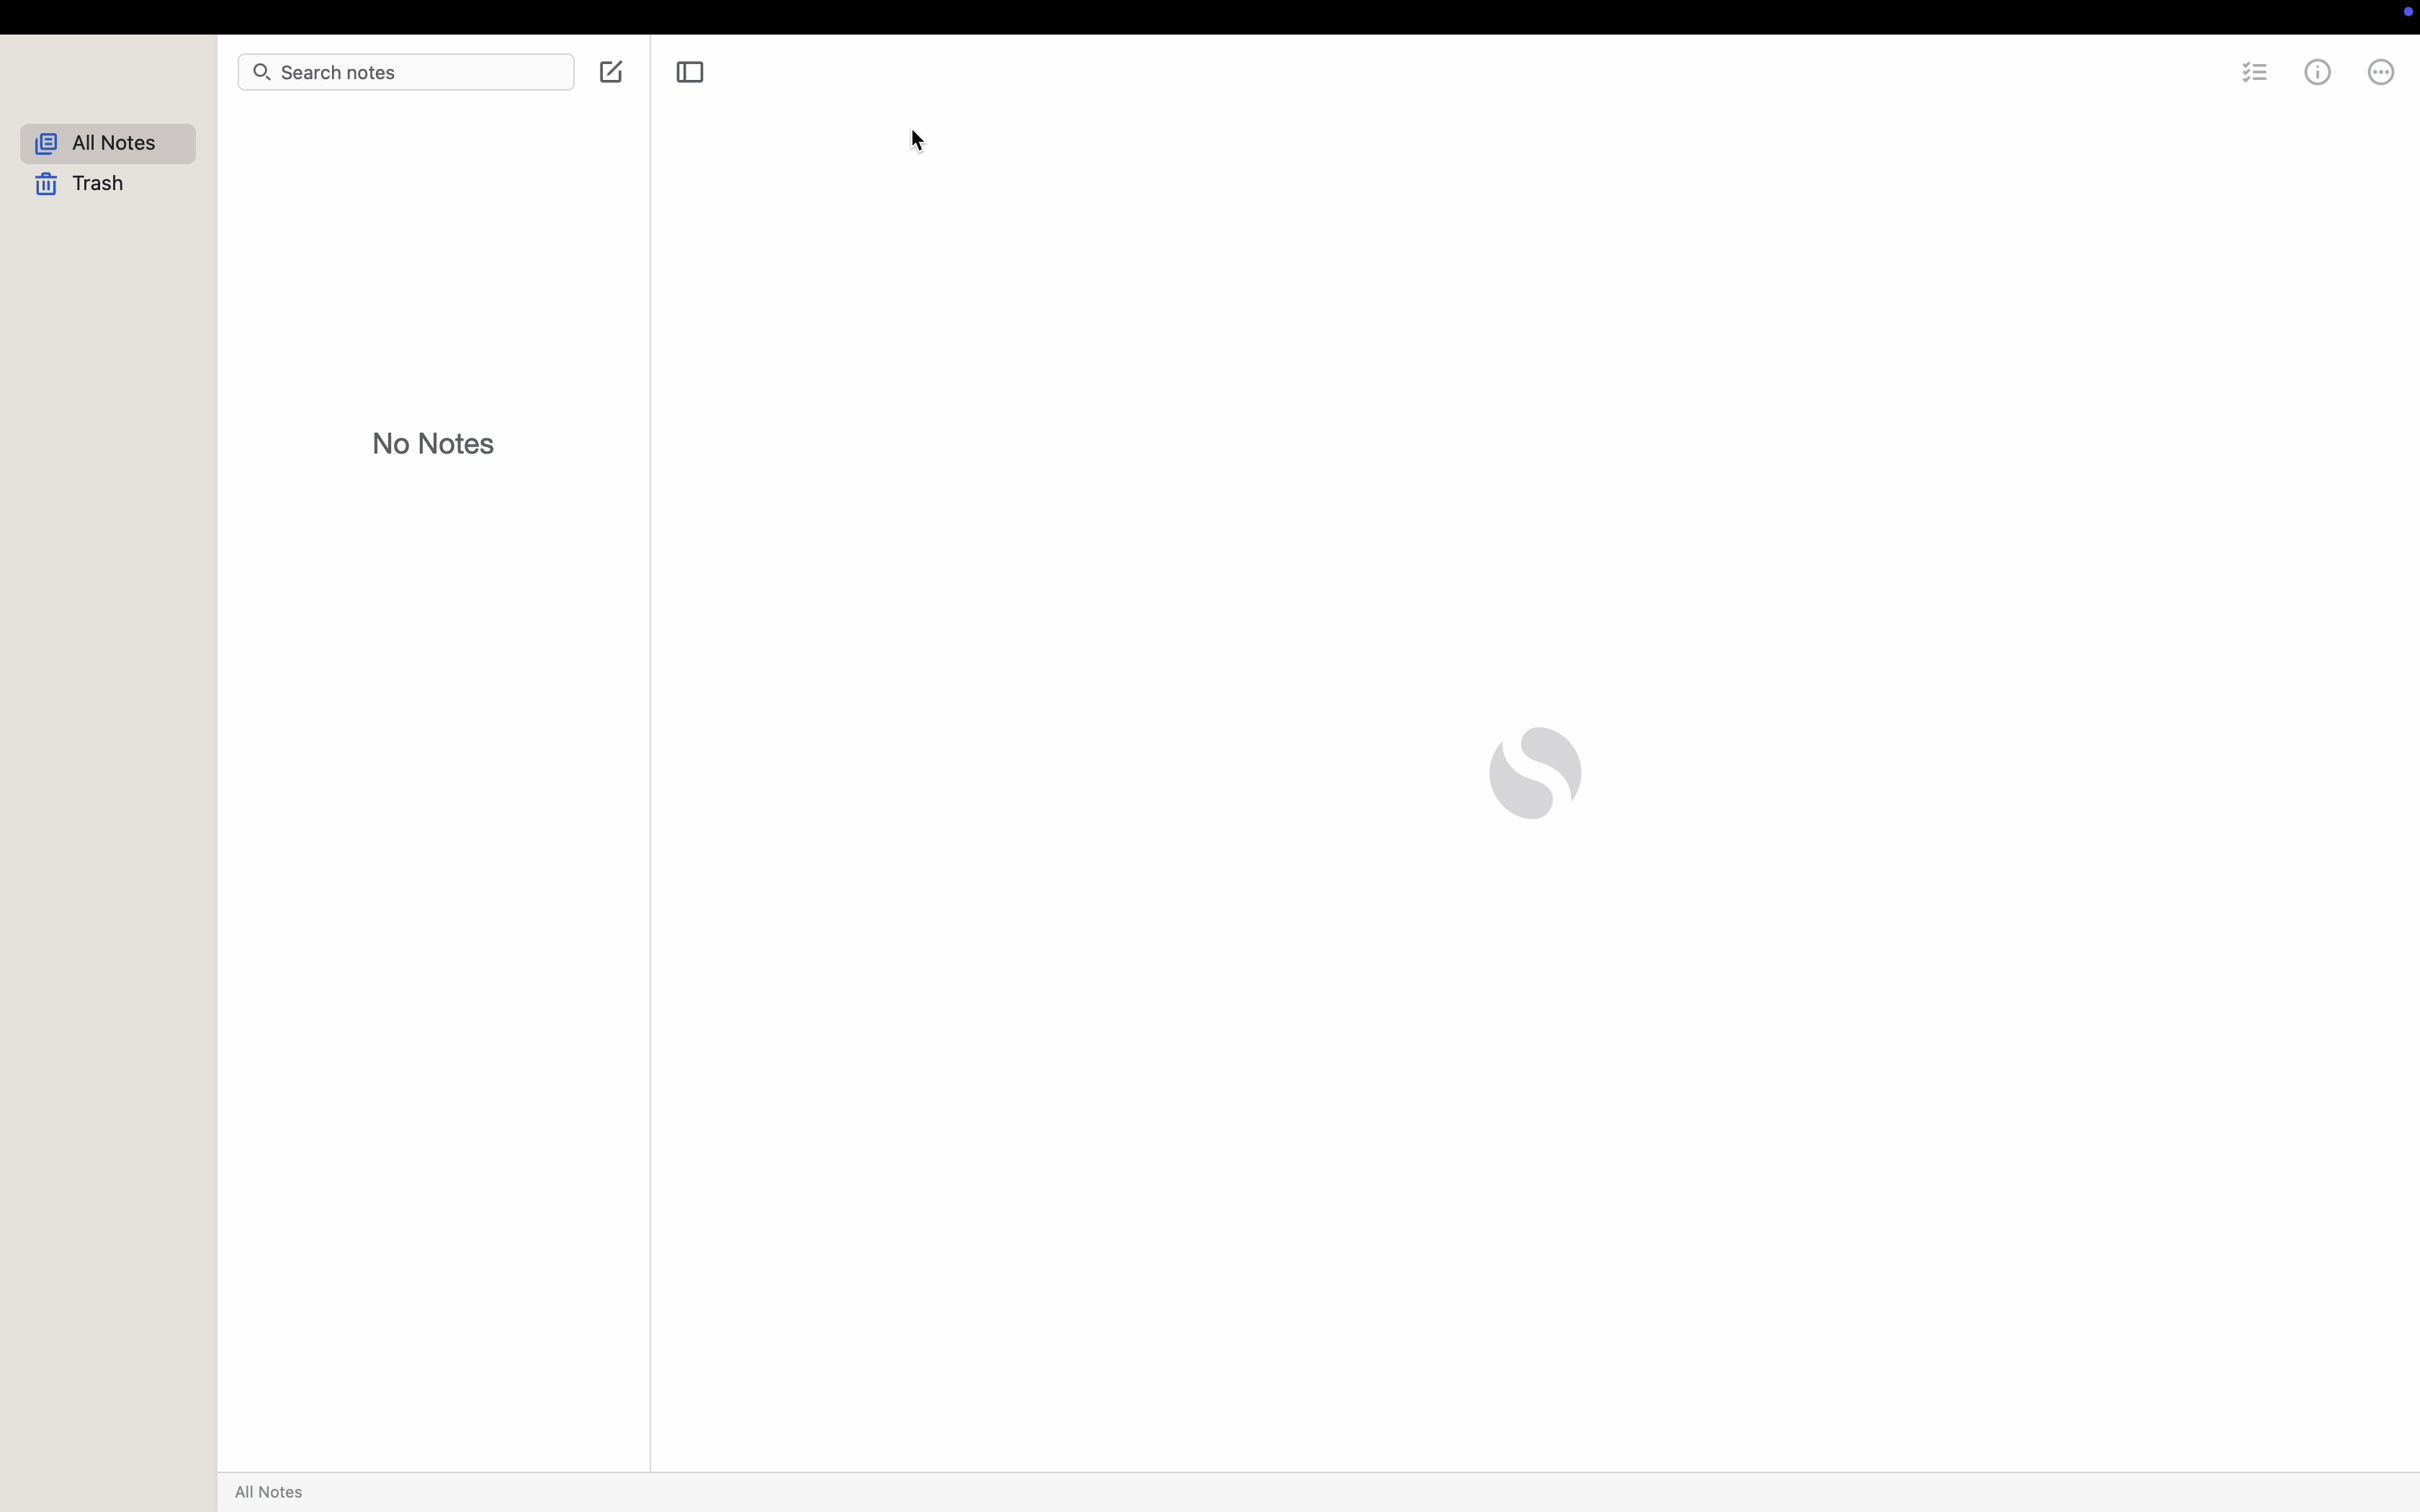 Image resolution: width=2420 pixels, height=1512 pixels. What do you see at coordinates (86, 186) in the screenshot?
I see `trash` at bounding box center [86, 186].